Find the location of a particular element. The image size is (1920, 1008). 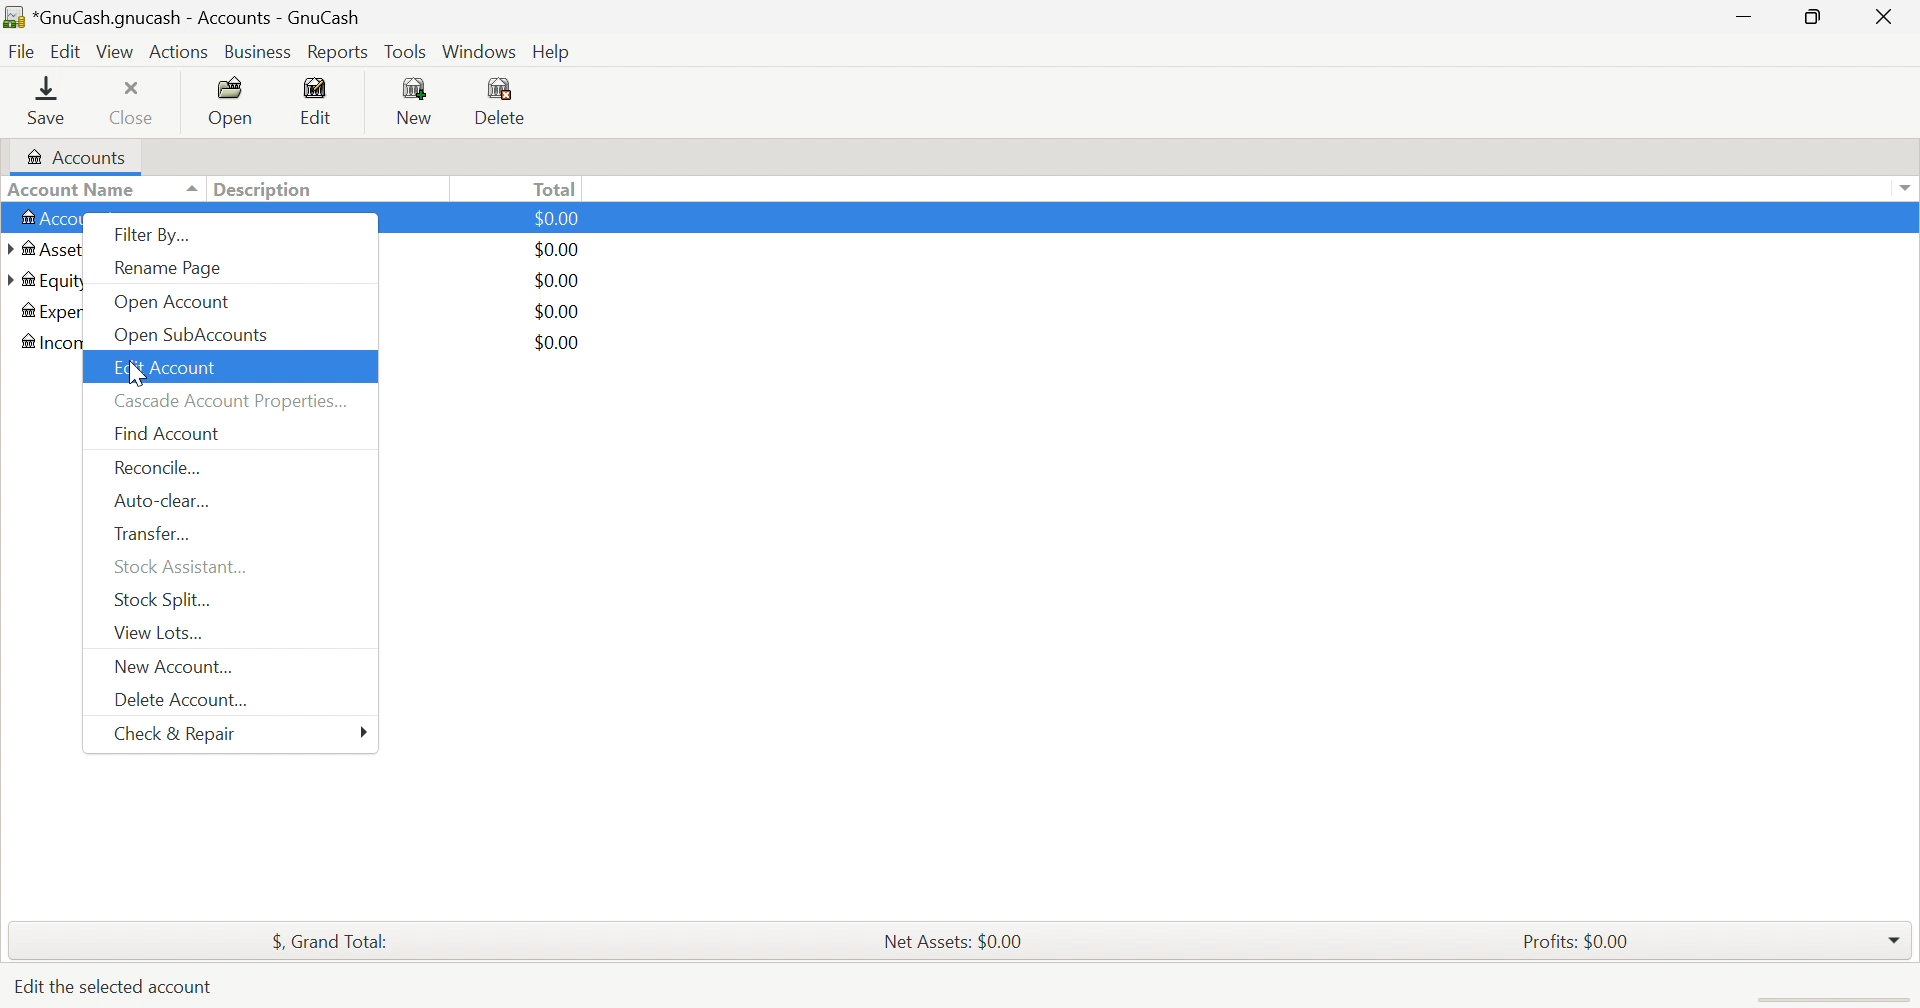

Accounts is located at coordinates (82, 155).